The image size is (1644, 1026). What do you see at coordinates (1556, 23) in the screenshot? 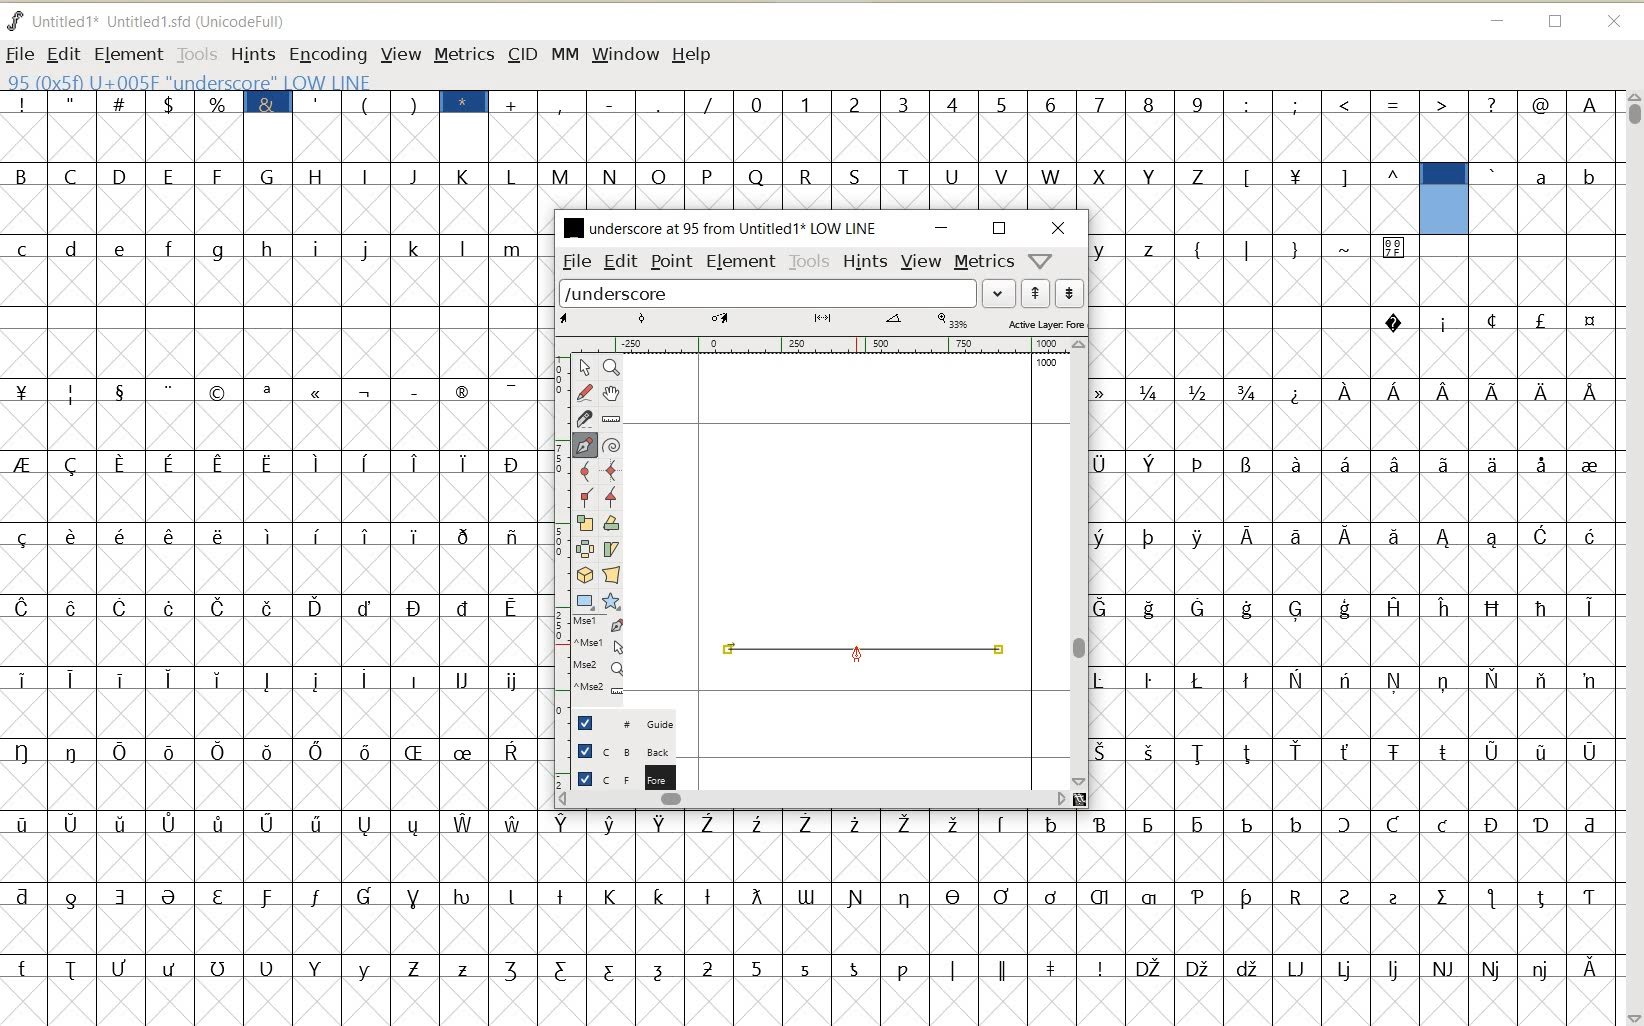
I see `RESTORE` at bounding box center [1556, 23].